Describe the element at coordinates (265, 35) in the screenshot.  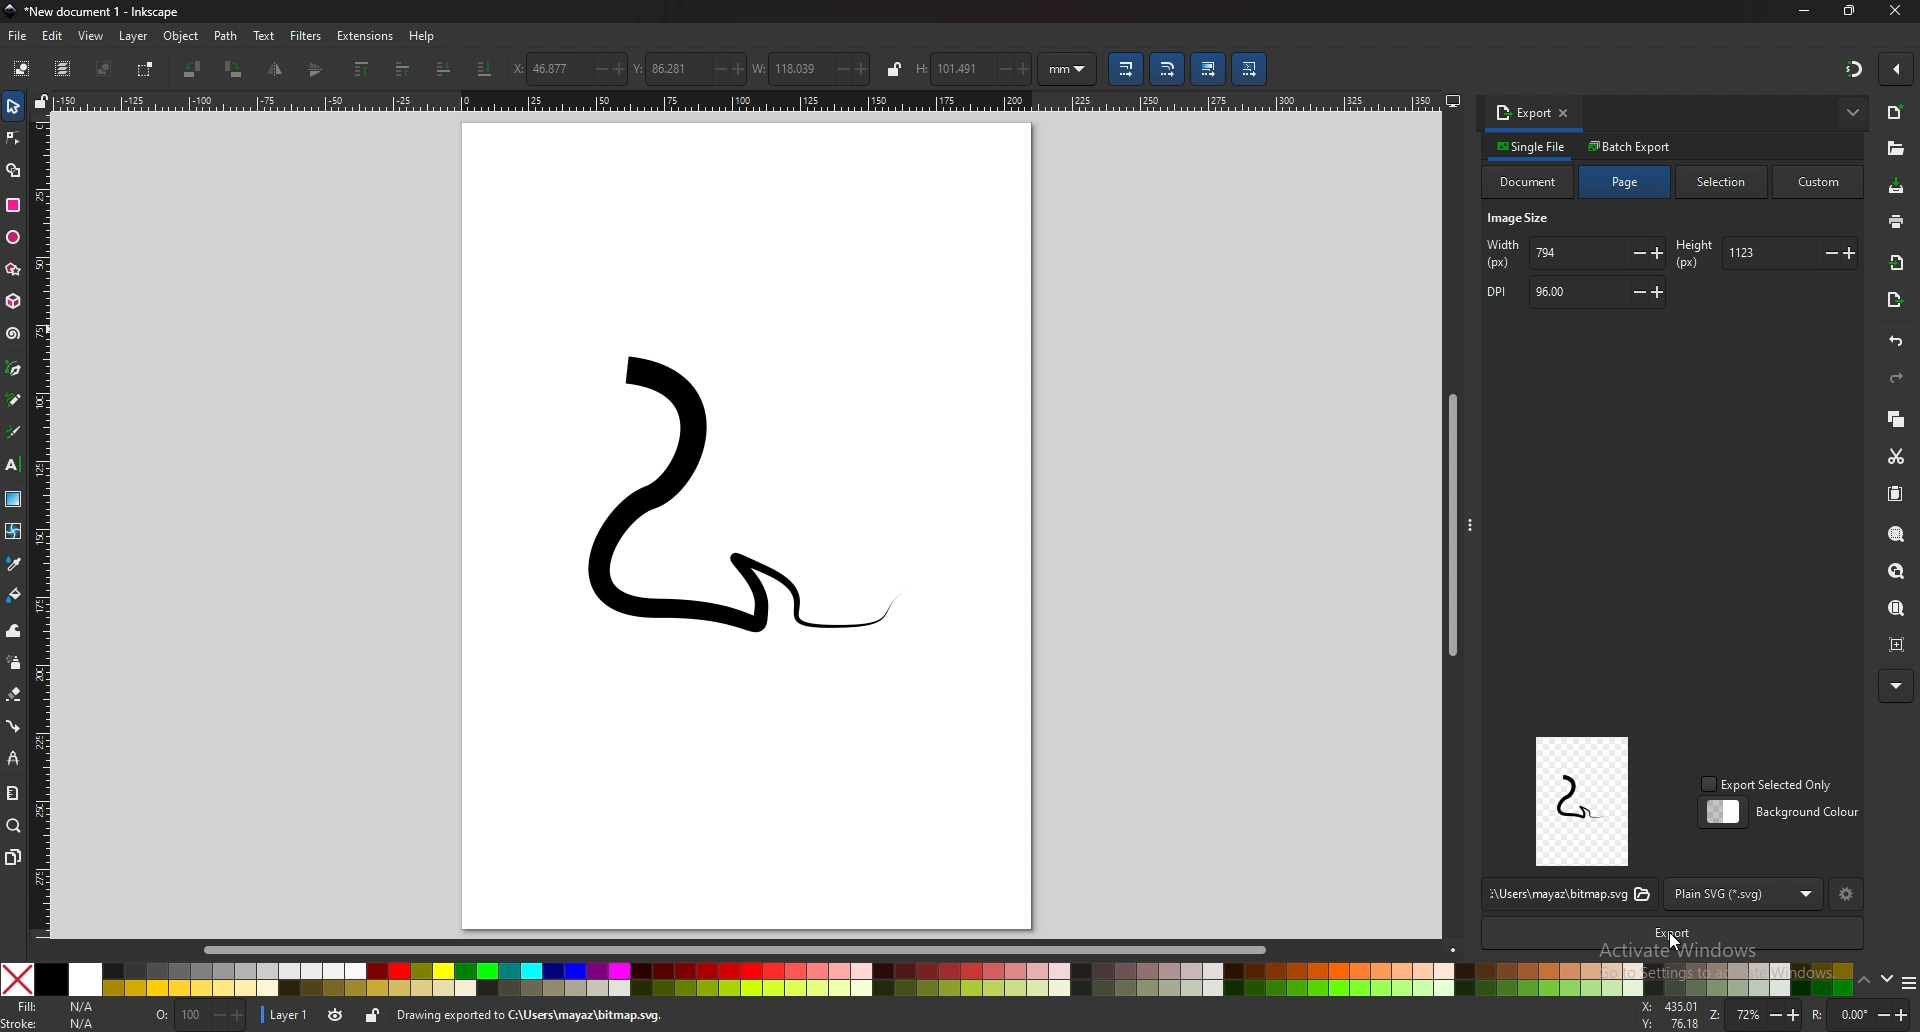
I see `text` at that location.